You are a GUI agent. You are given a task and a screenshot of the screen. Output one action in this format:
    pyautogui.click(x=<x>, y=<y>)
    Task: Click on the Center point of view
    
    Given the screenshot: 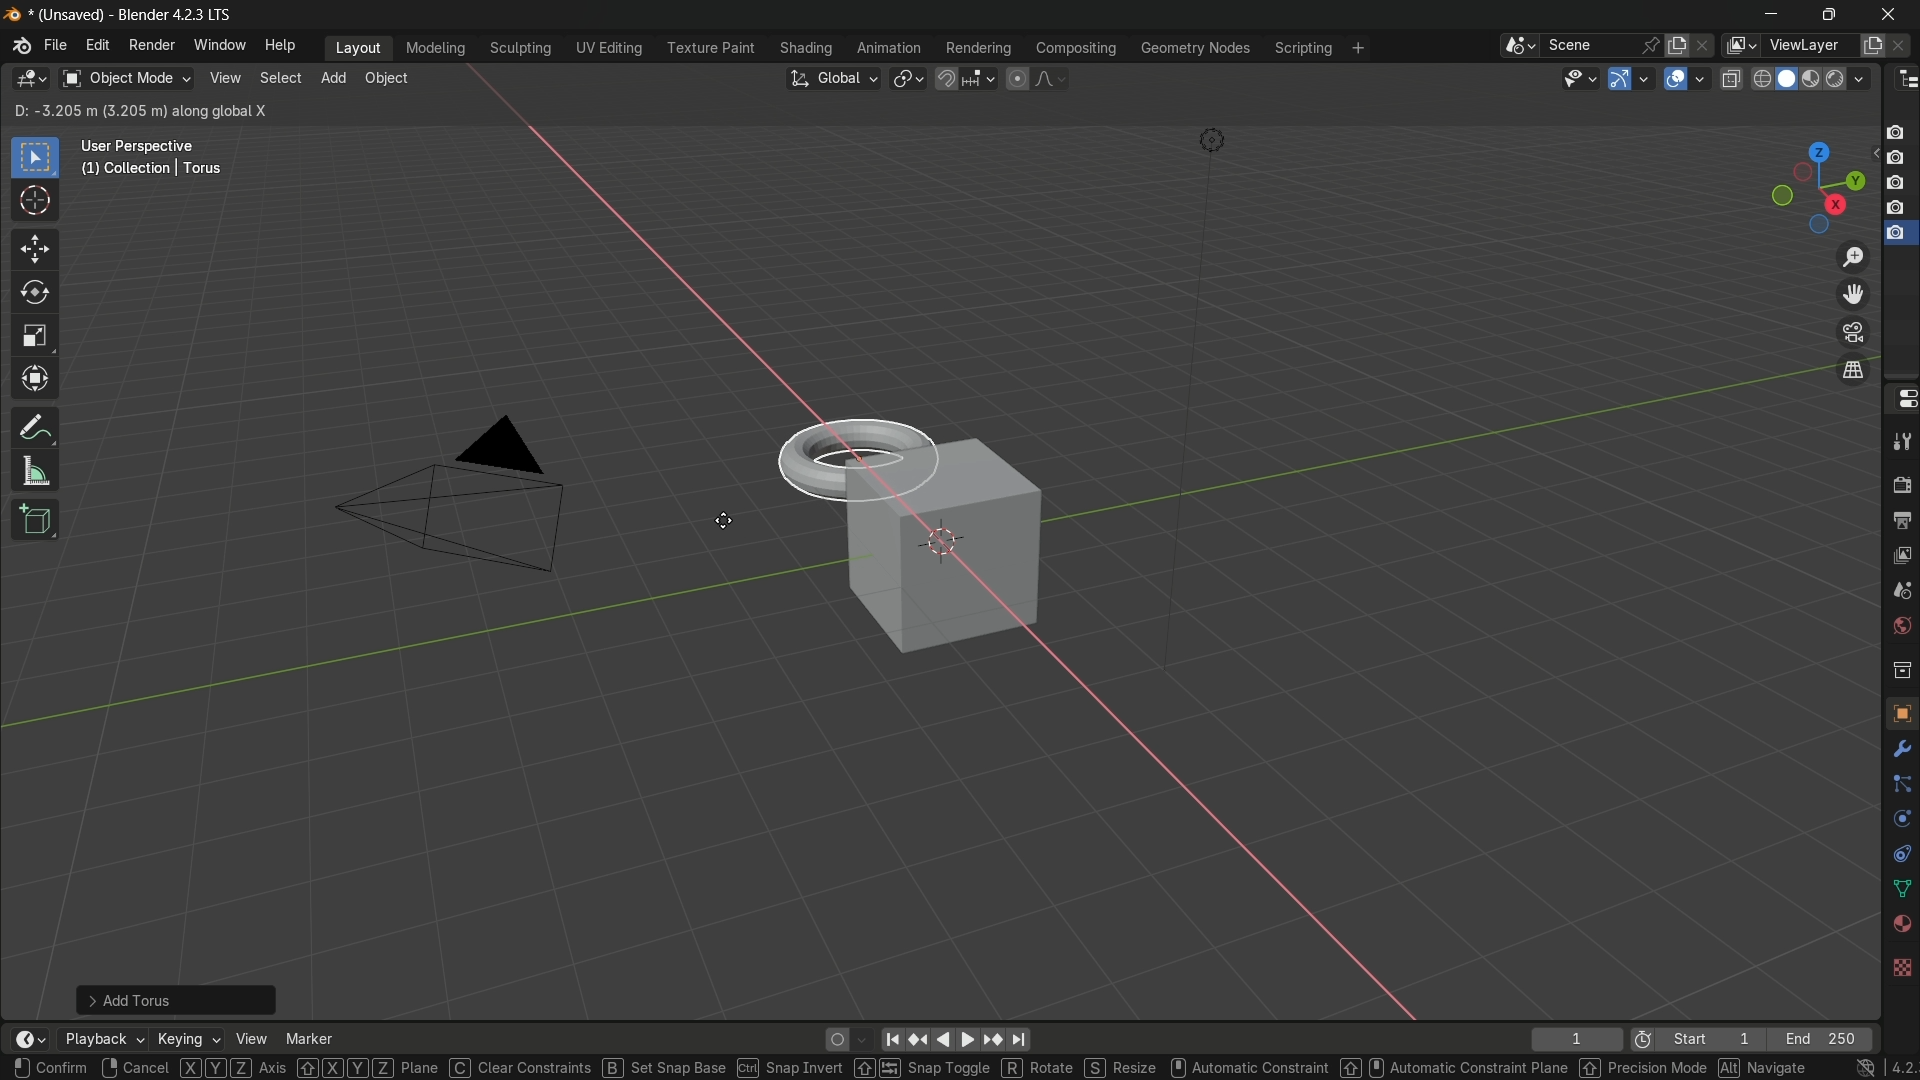 What is the action you would take?
    pyautogui.click(x=943, y=542)
    